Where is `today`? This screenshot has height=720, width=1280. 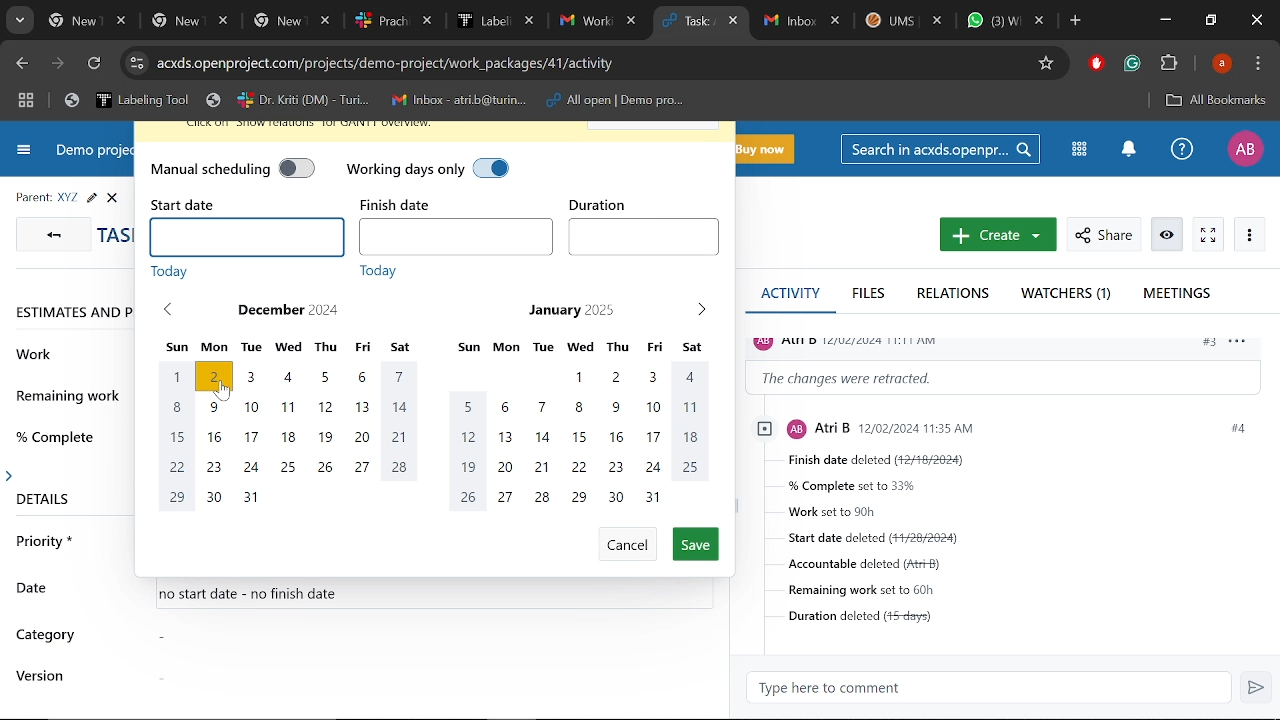 today is located at coordinates (176, 271).